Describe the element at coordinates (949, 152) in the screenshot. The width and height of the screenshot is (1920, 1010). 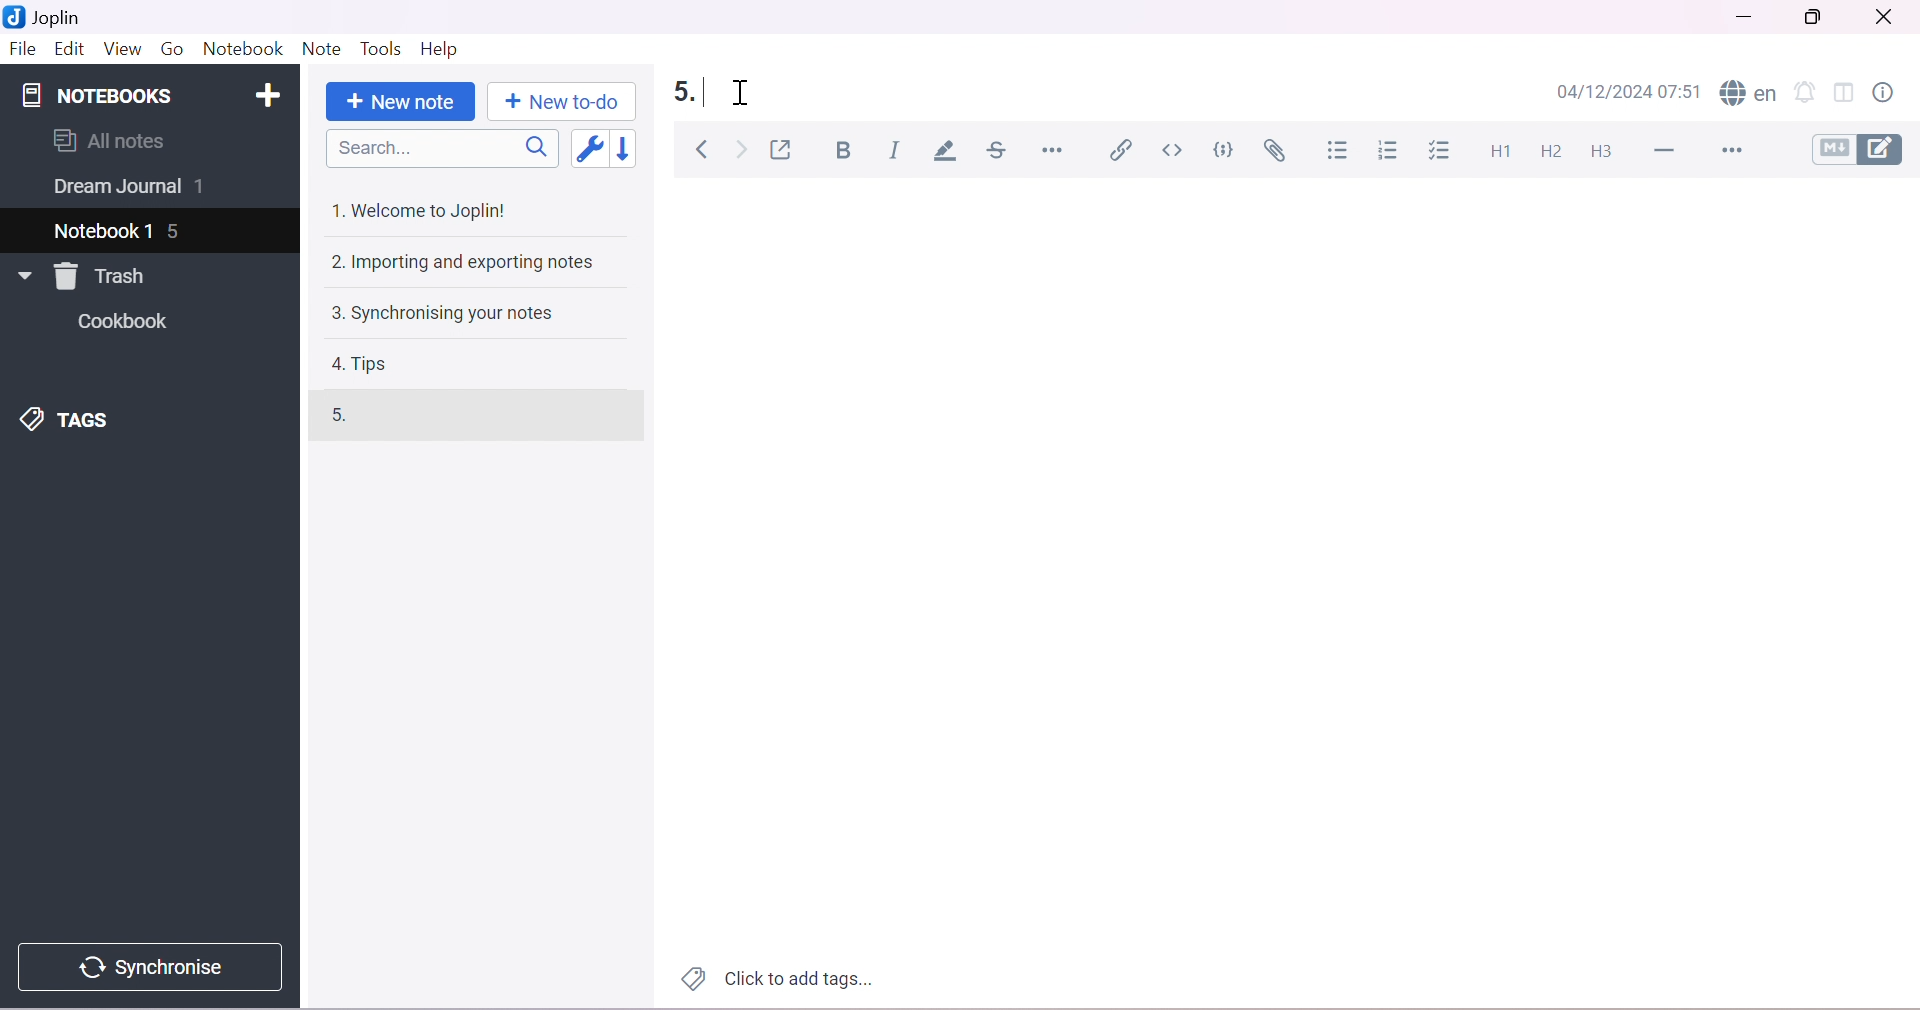
I see `Highlight` at that location.